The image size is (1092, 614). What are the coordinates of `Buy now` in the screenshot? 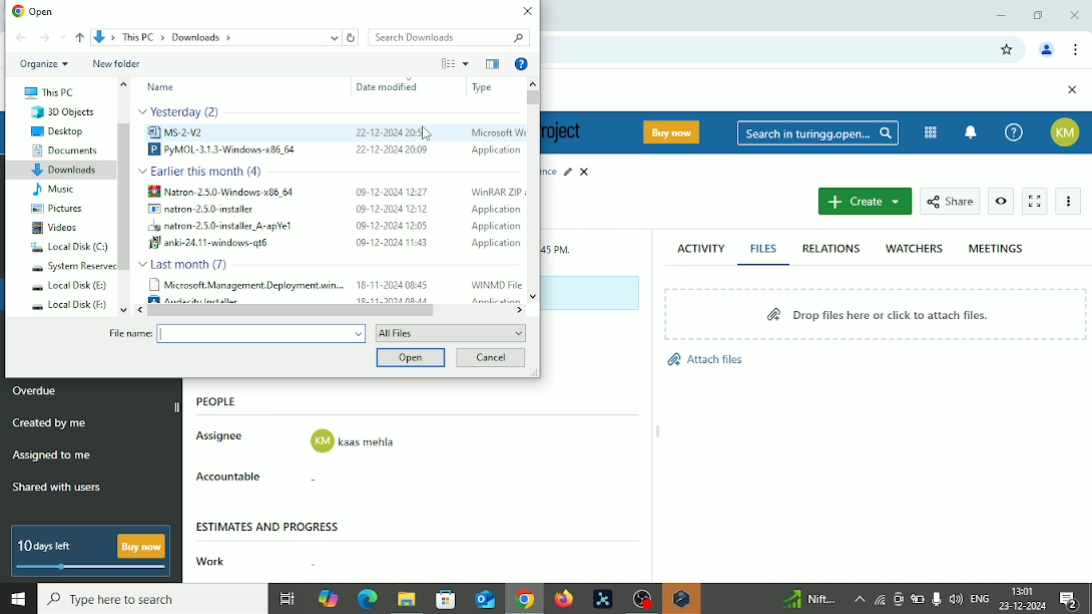 It's located at (675, 132).